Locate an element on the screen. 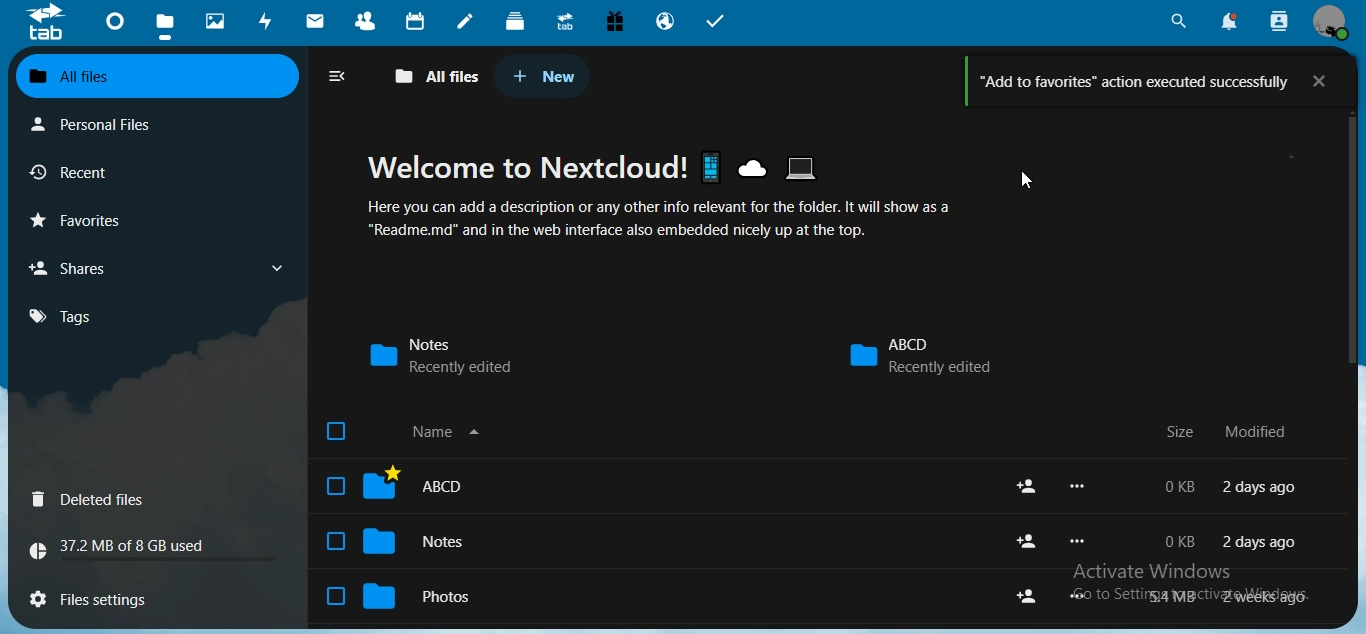 This screenshot has height=634, width=1366. files settings is located at coordinates (99, 602).